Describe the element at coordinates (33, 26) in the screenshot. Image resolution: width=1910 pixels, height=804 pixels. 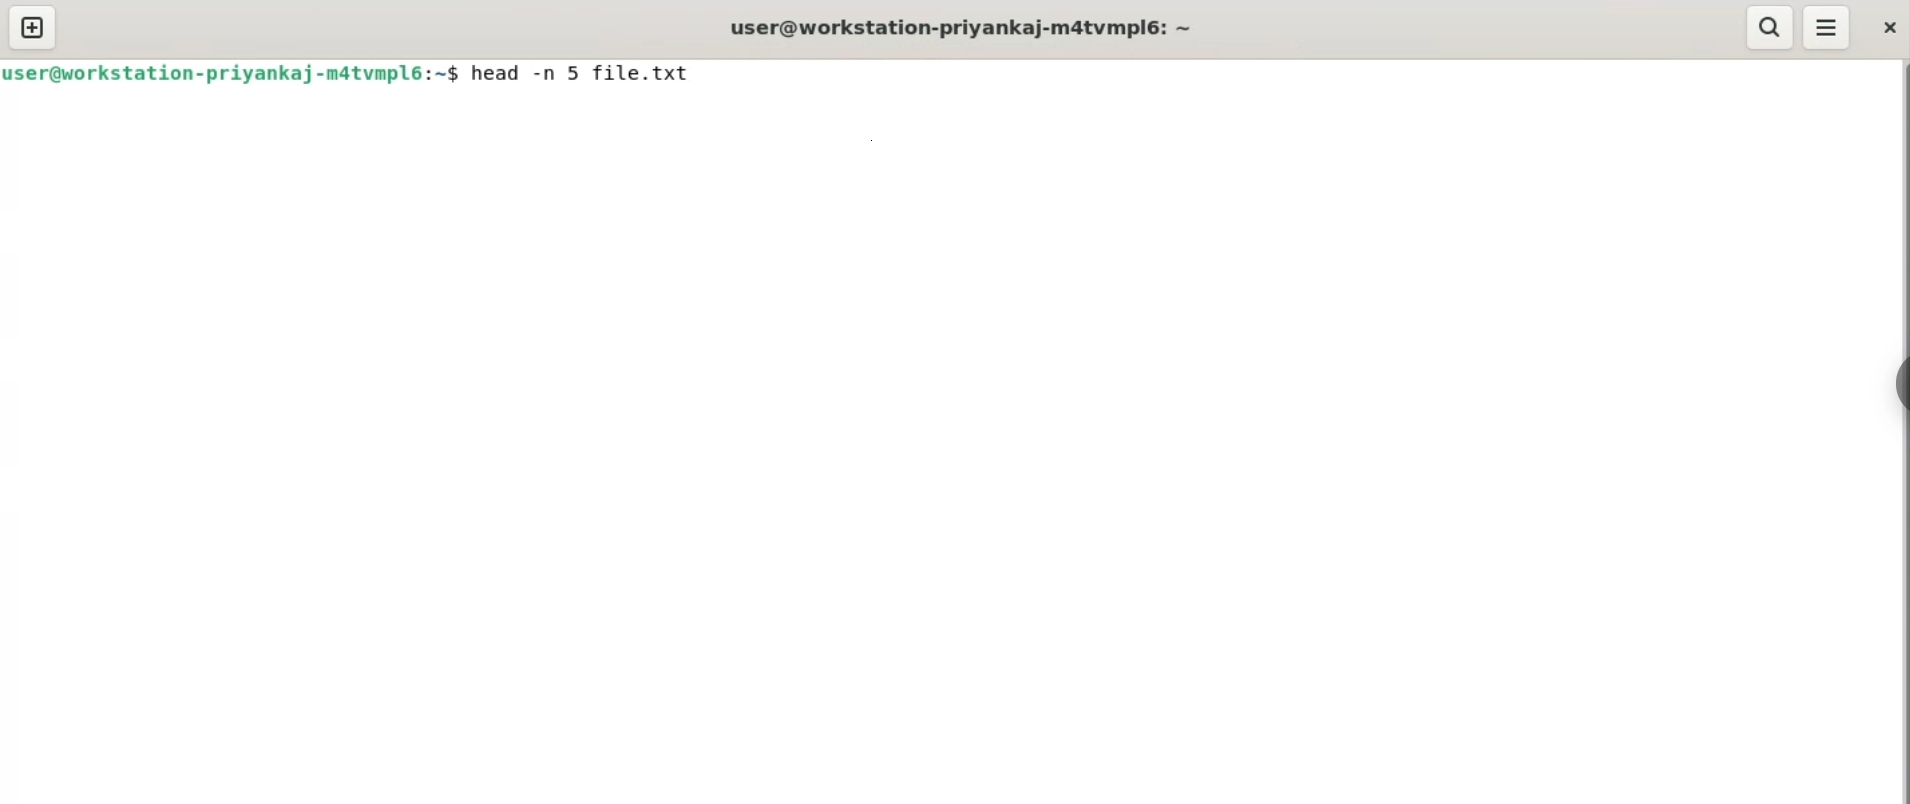
I see `new tab` at that location.